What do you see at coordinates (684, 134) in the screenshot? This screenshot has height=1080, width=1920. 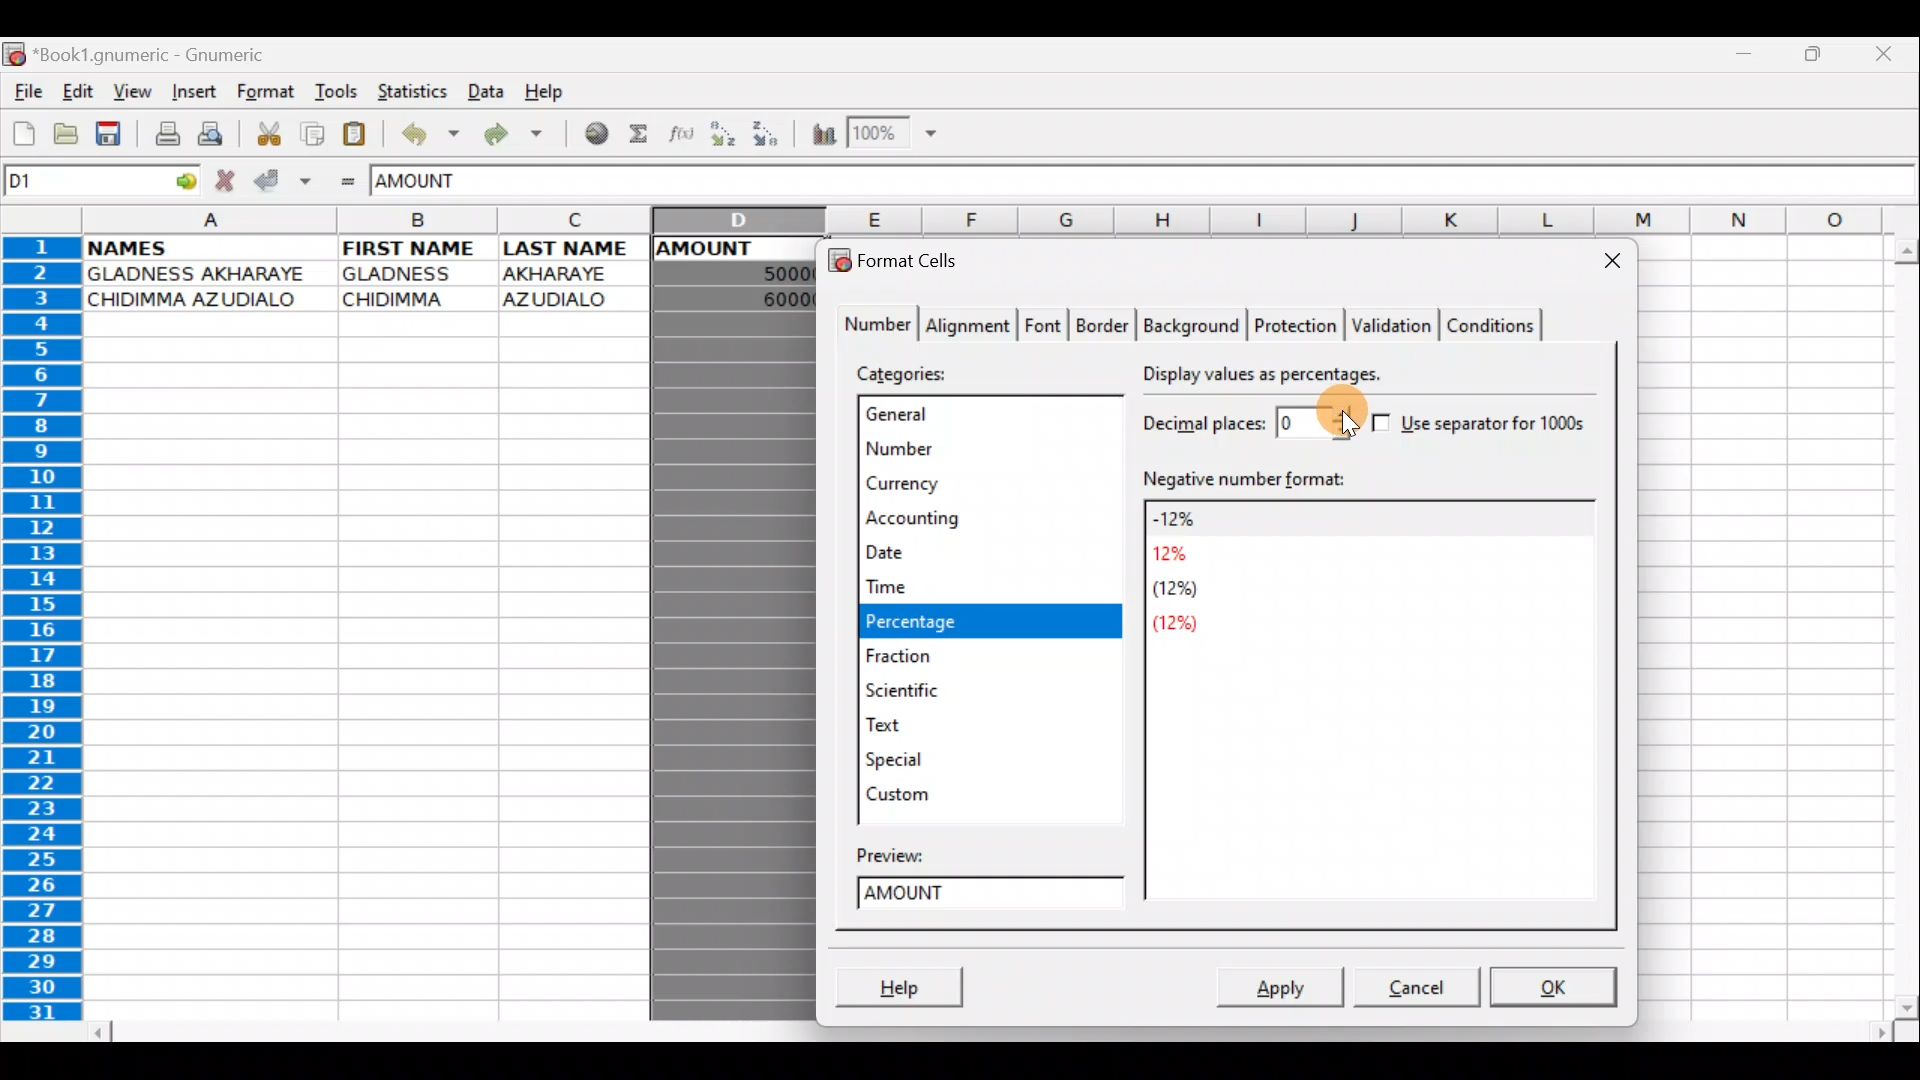 I see `Edit function in the current cell` at bounding box center [684, 134].